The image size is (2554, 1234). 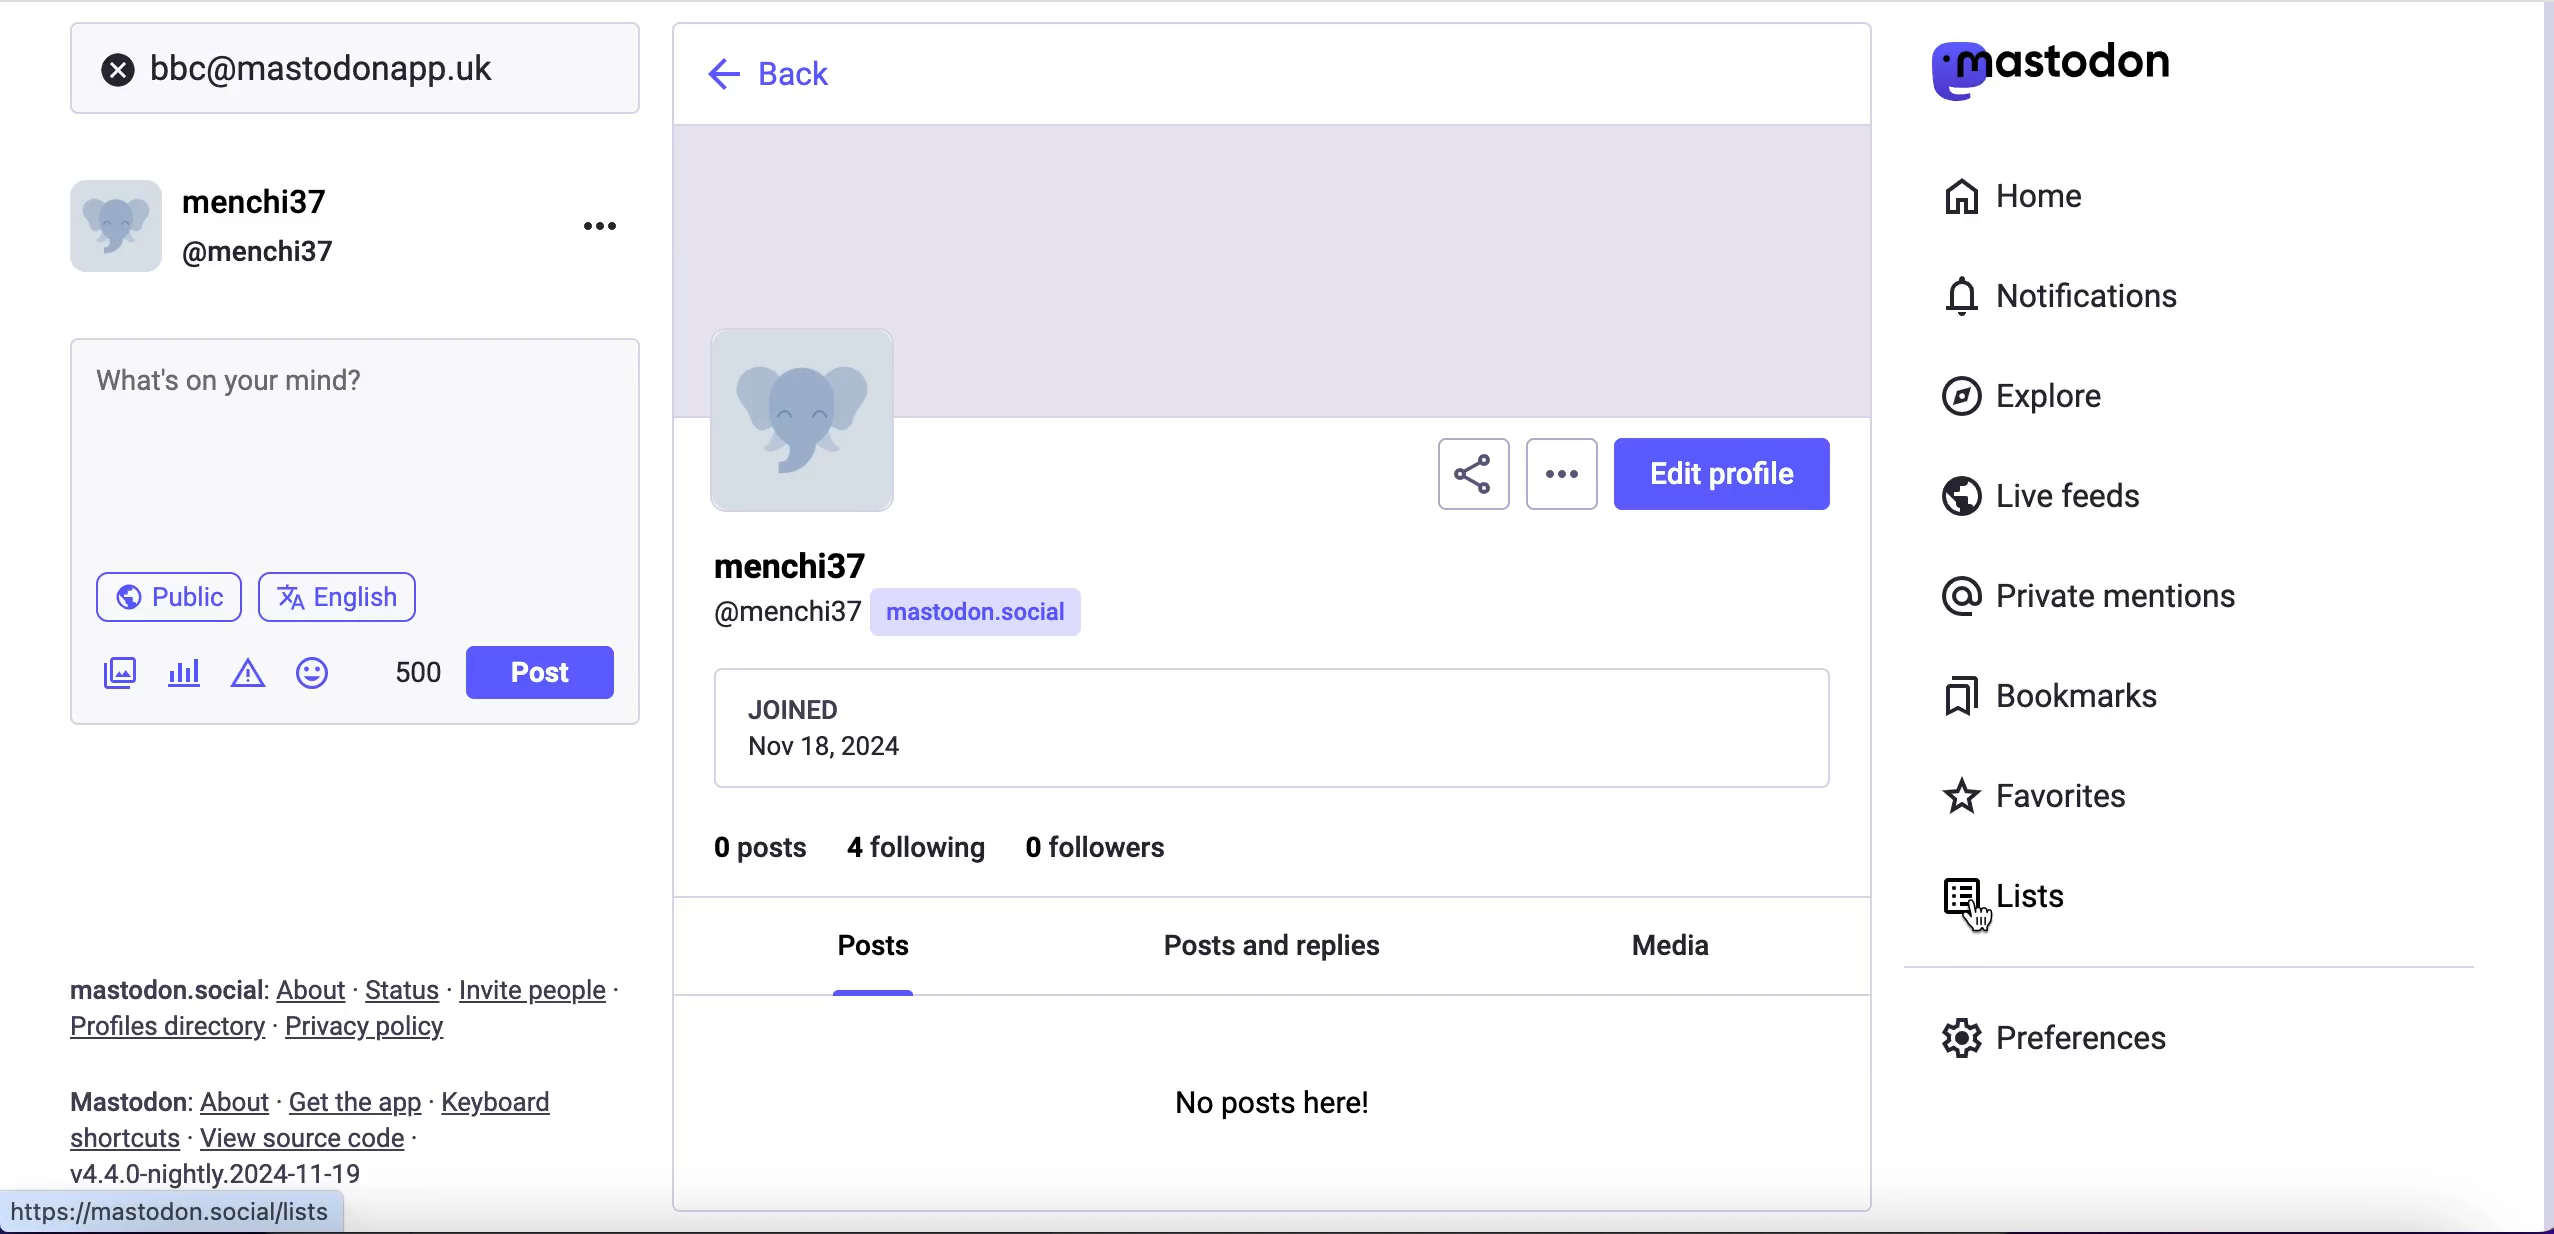 What do you see at coordinates (1564, 478) in the screenshot?
I see `menu` at bounding box center [1564, 478].